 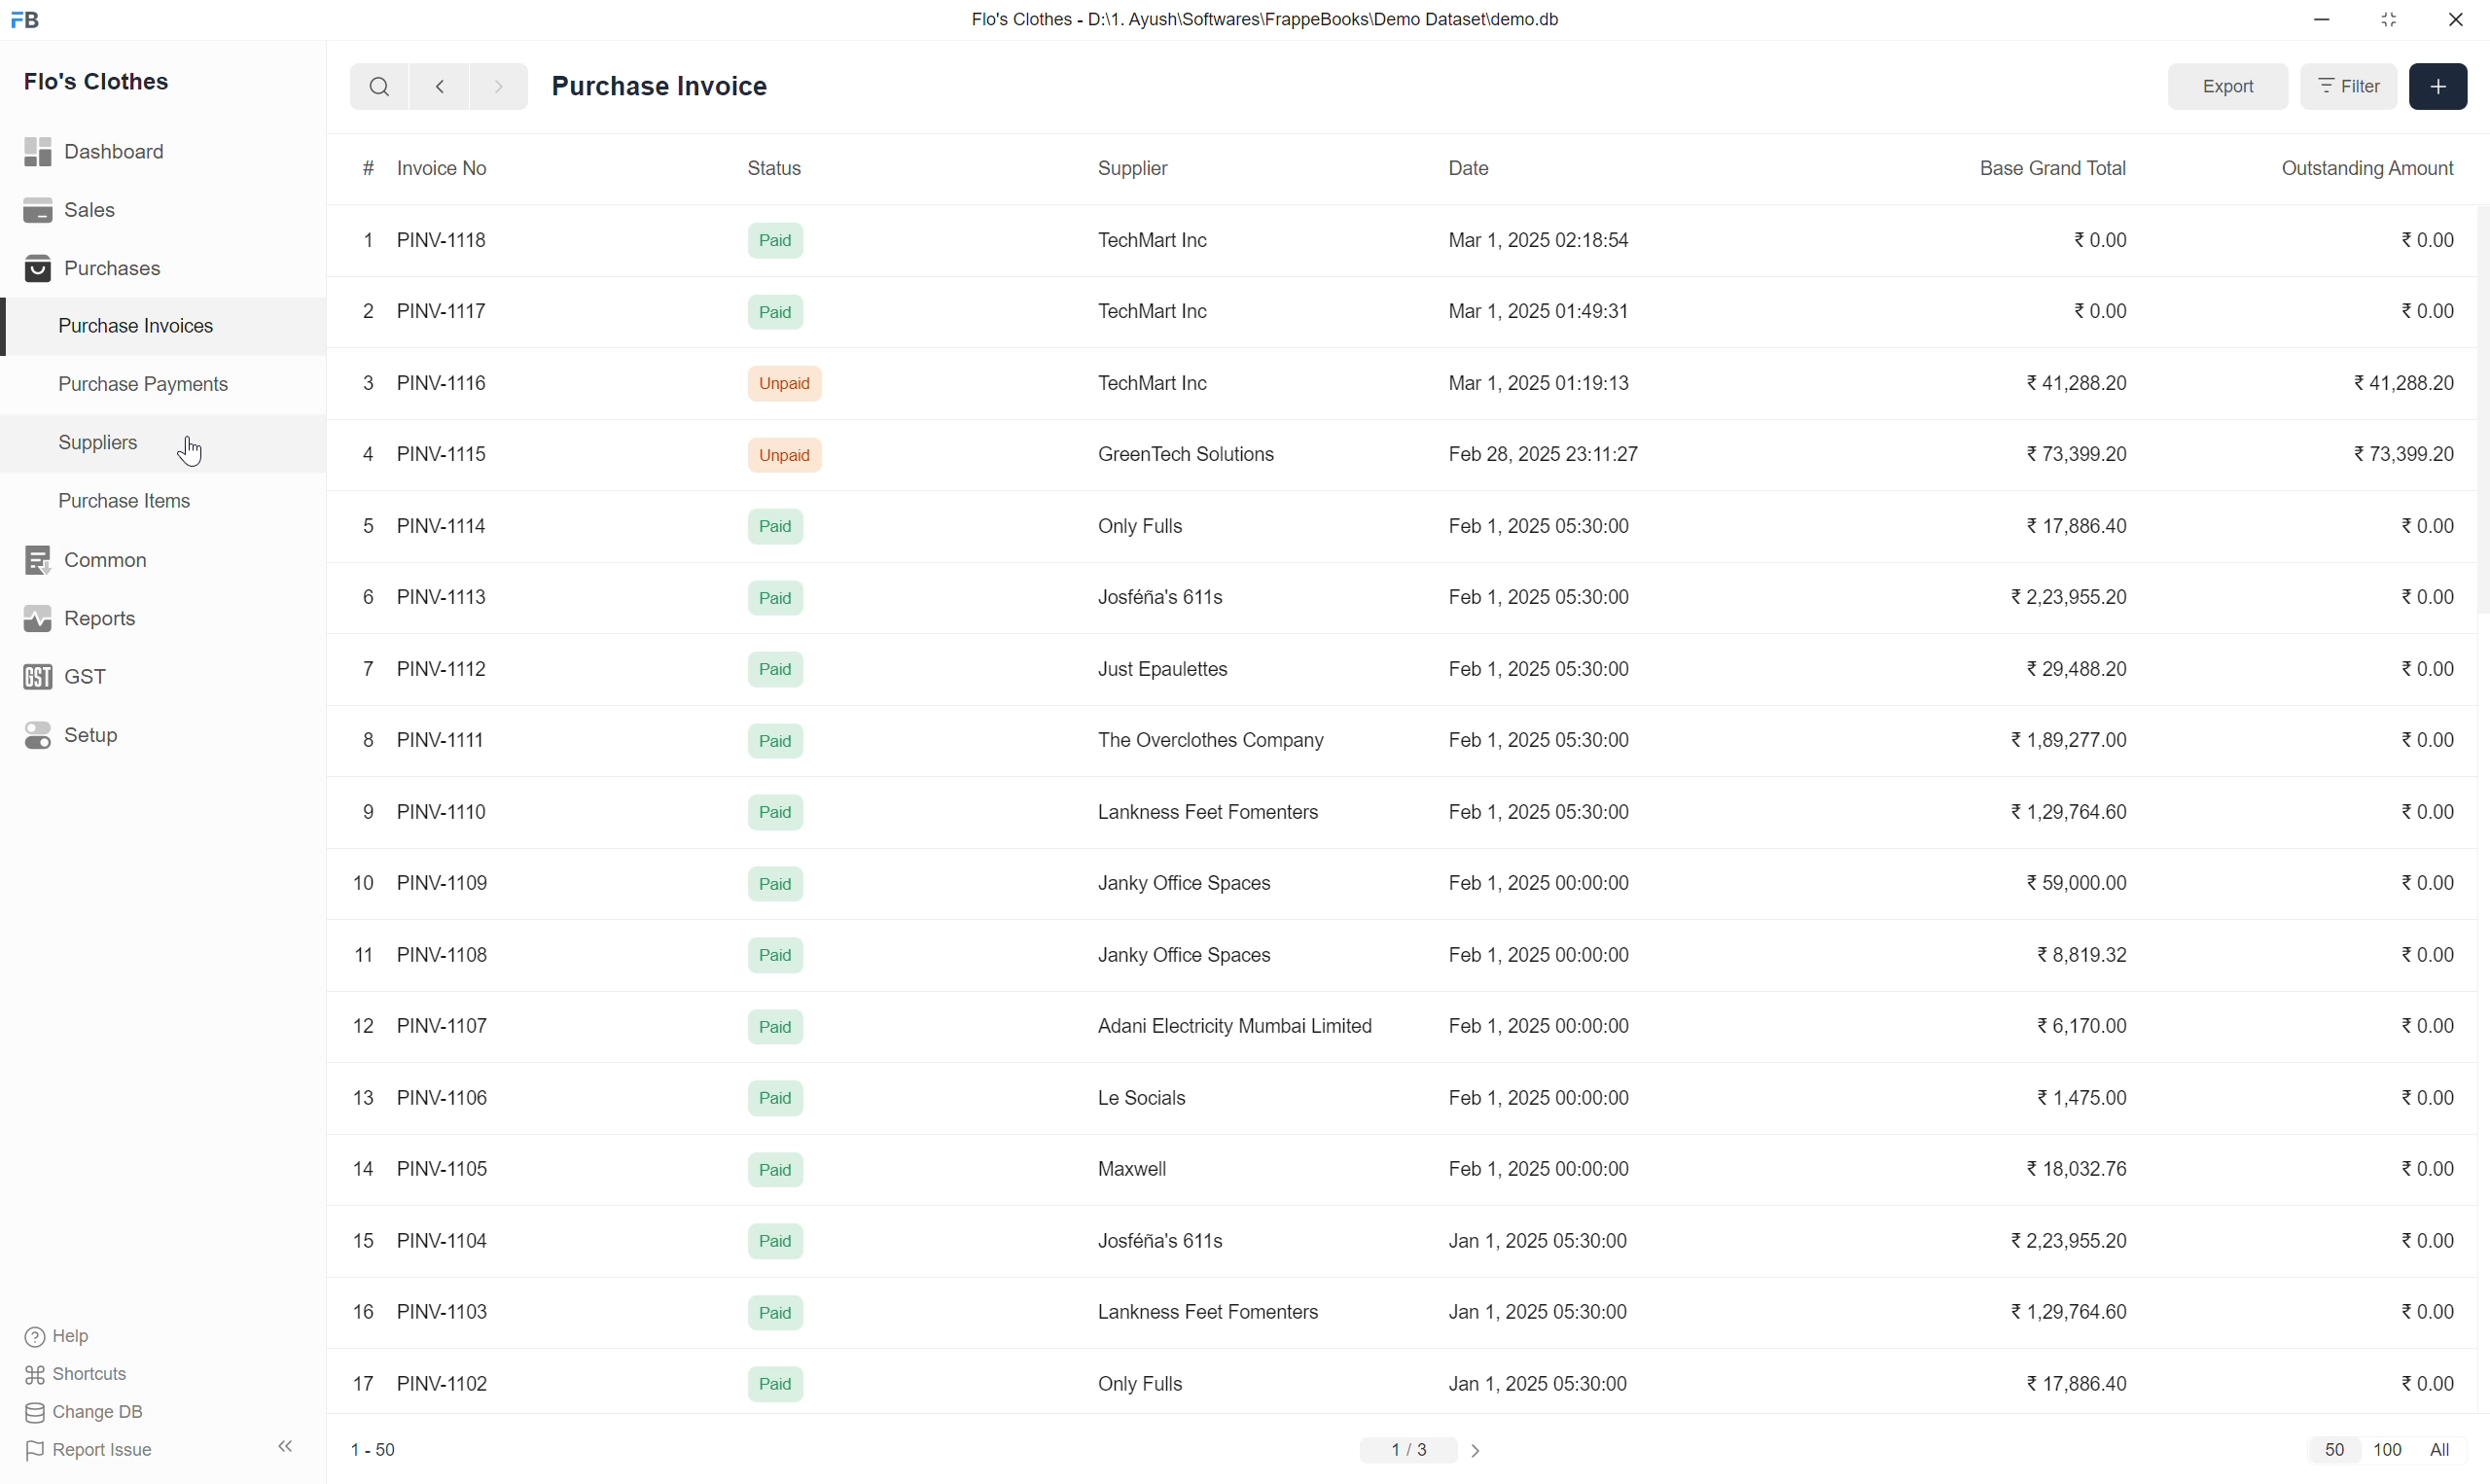 I want to click on Paid, so click(x=777, y=879).